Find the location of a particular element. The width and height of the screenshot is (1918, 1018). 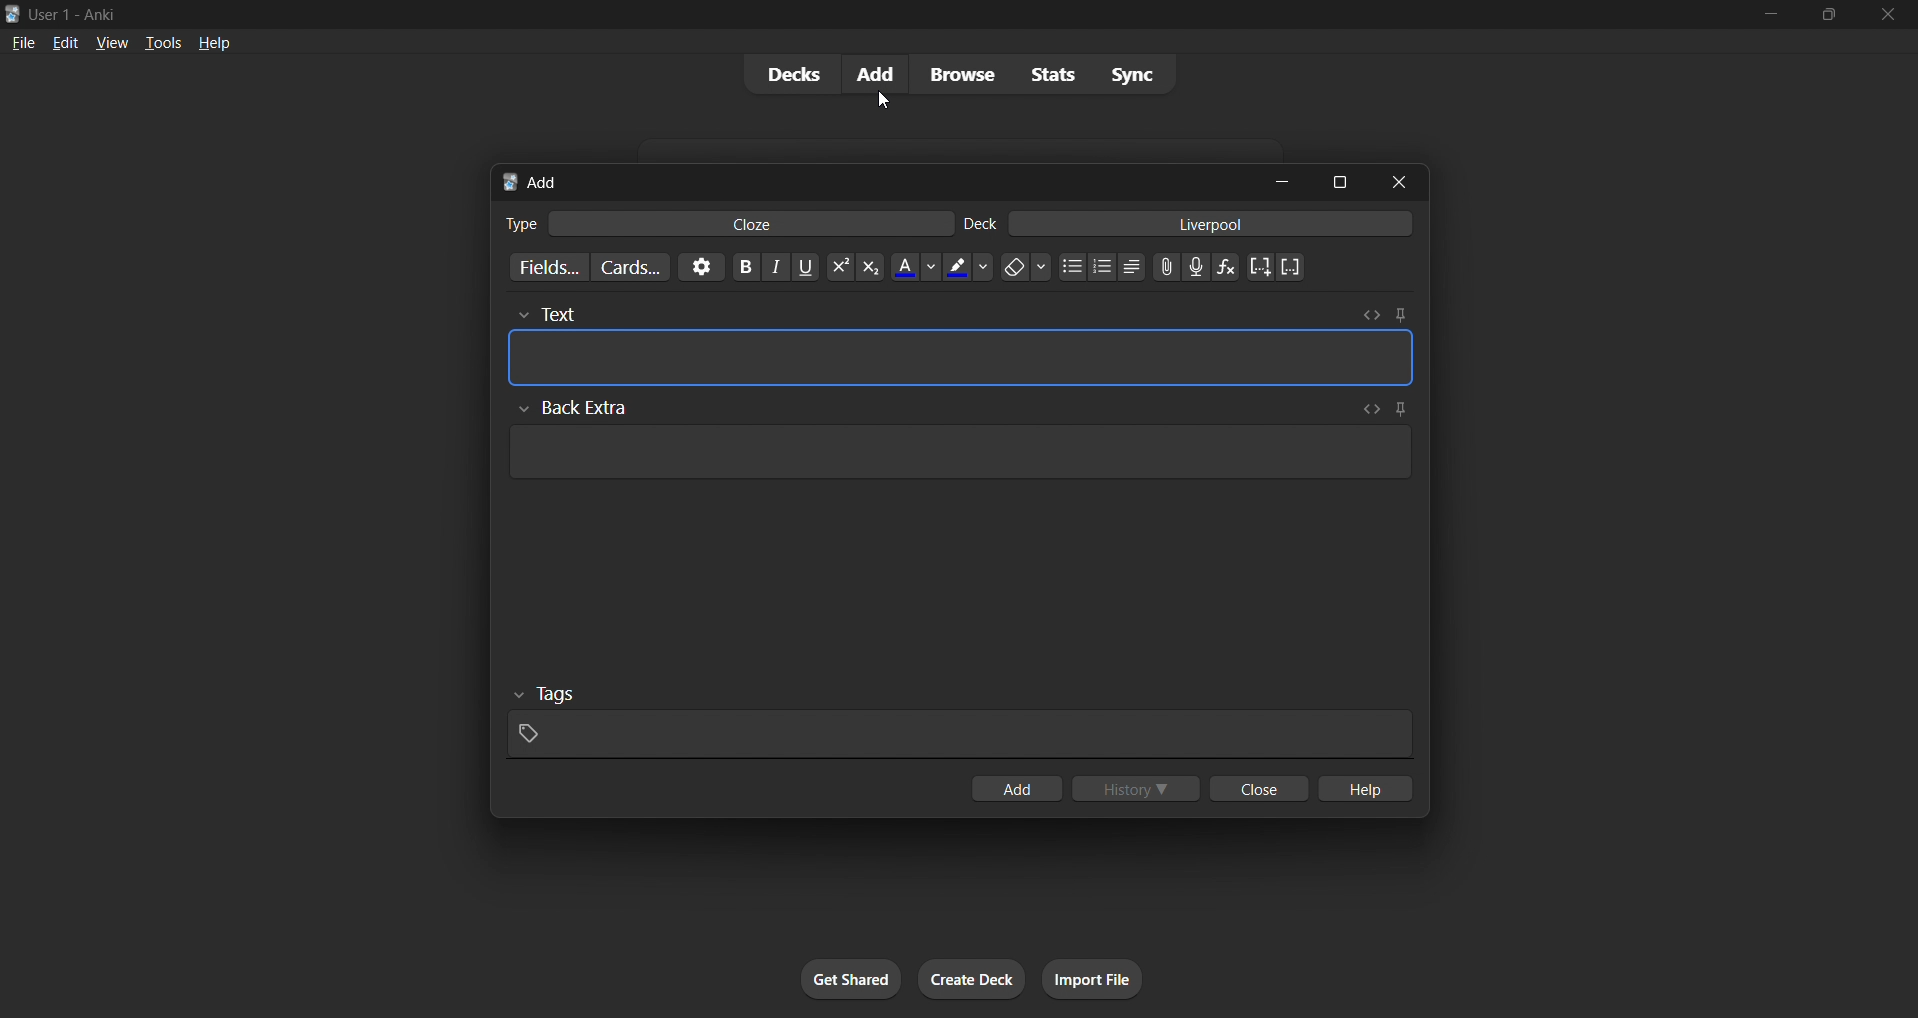

ordered list is located at coordinates (1109, 268).